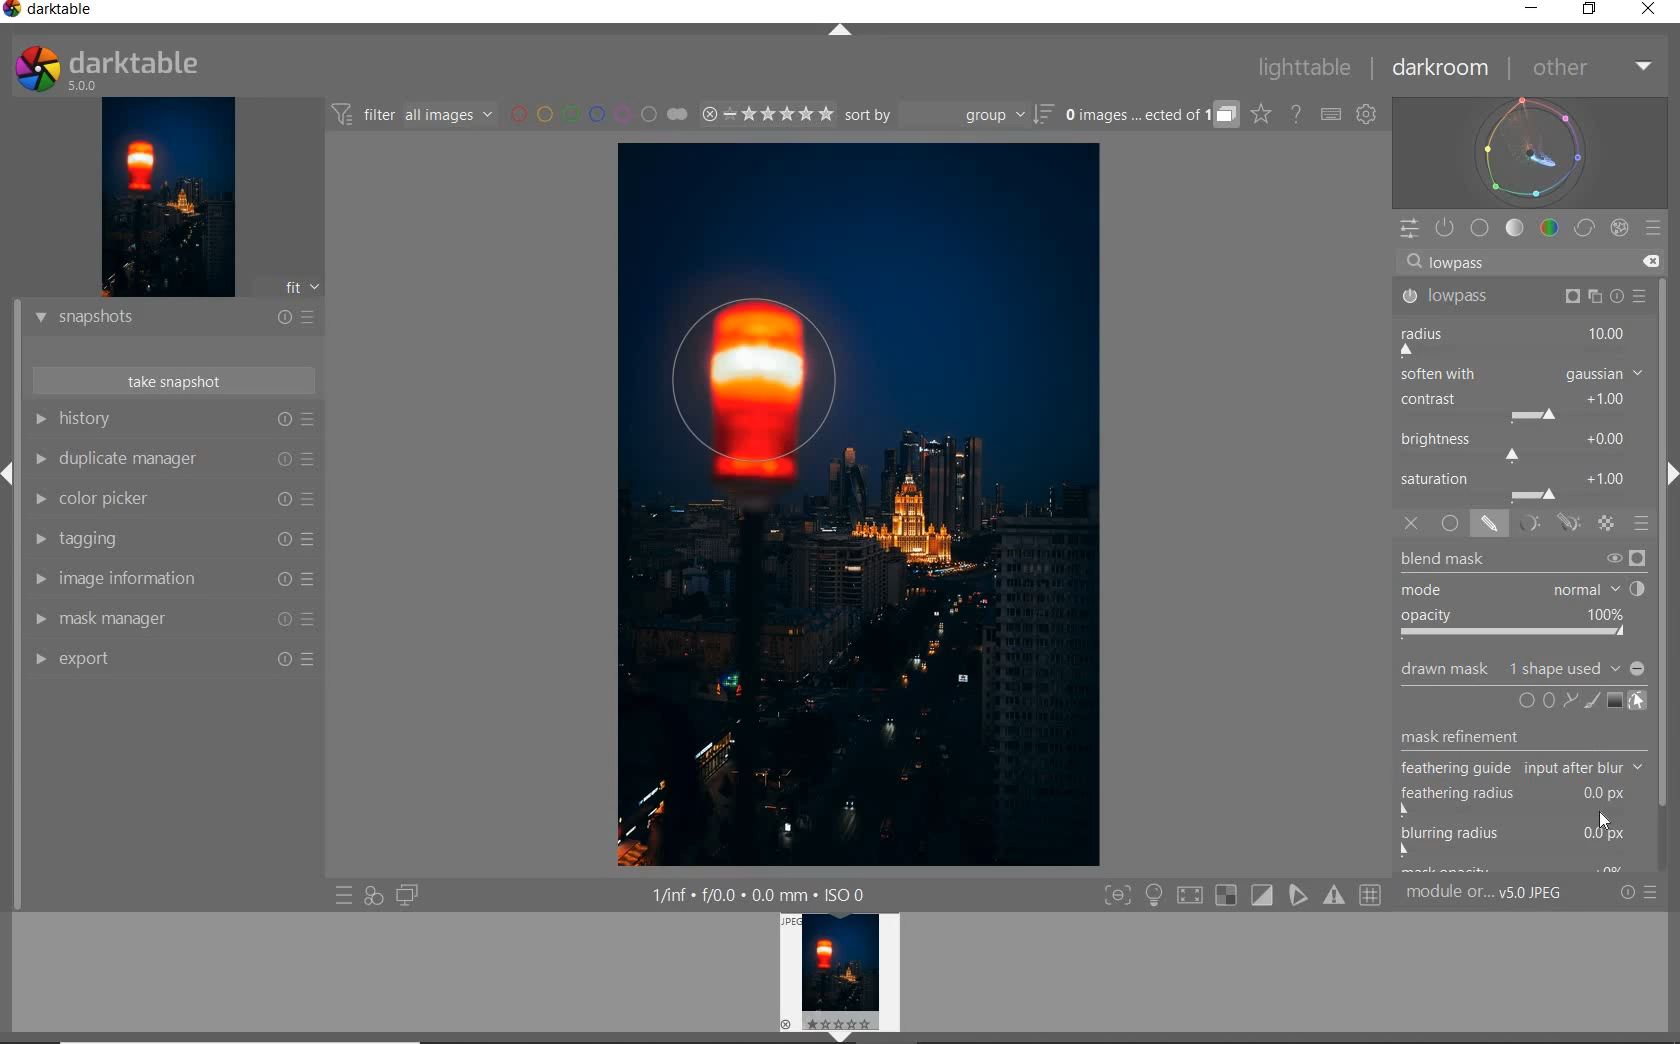 Image resolution: width=1680 pixels, height=1044 pixels. I want to click on DISPLAY A SECOND DARKROOM IMAGE WINDOW, so click(407, 896).